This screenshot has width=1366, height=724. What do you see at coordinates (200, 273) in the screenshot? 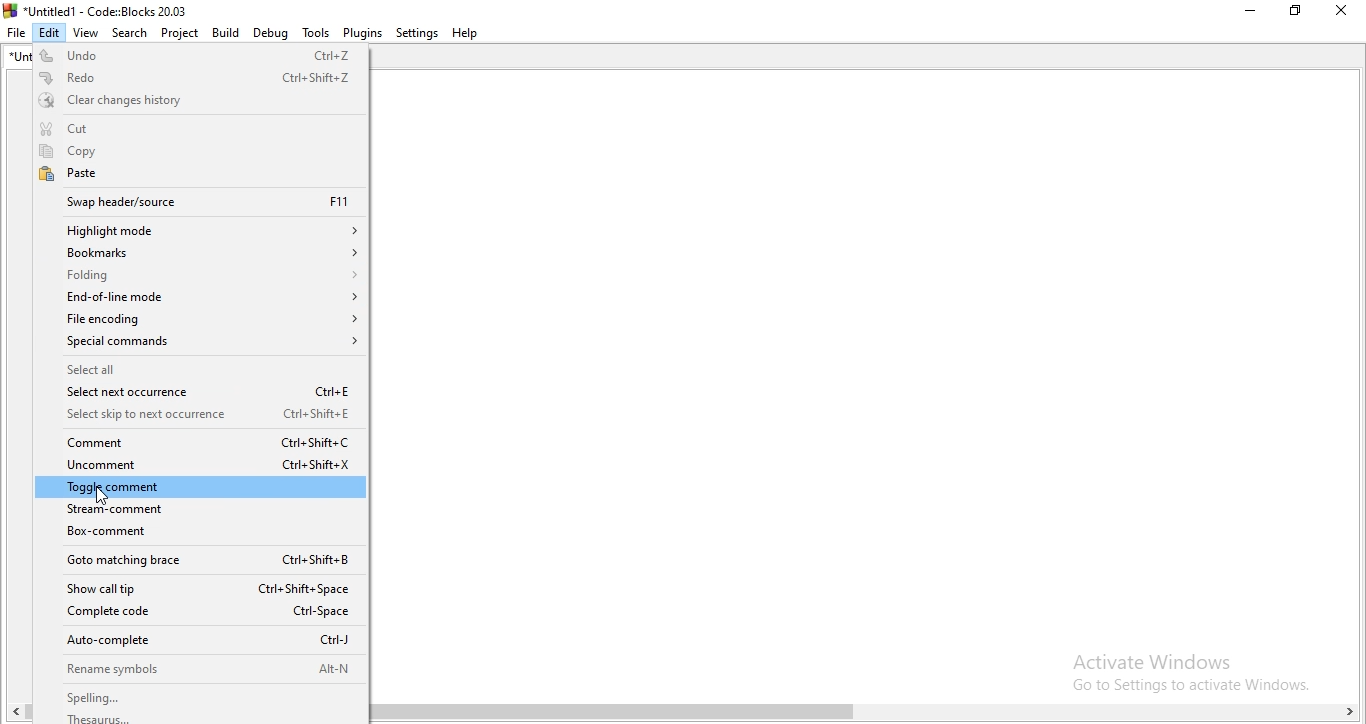
I see `Folding ` at bounding box center [200, 273].